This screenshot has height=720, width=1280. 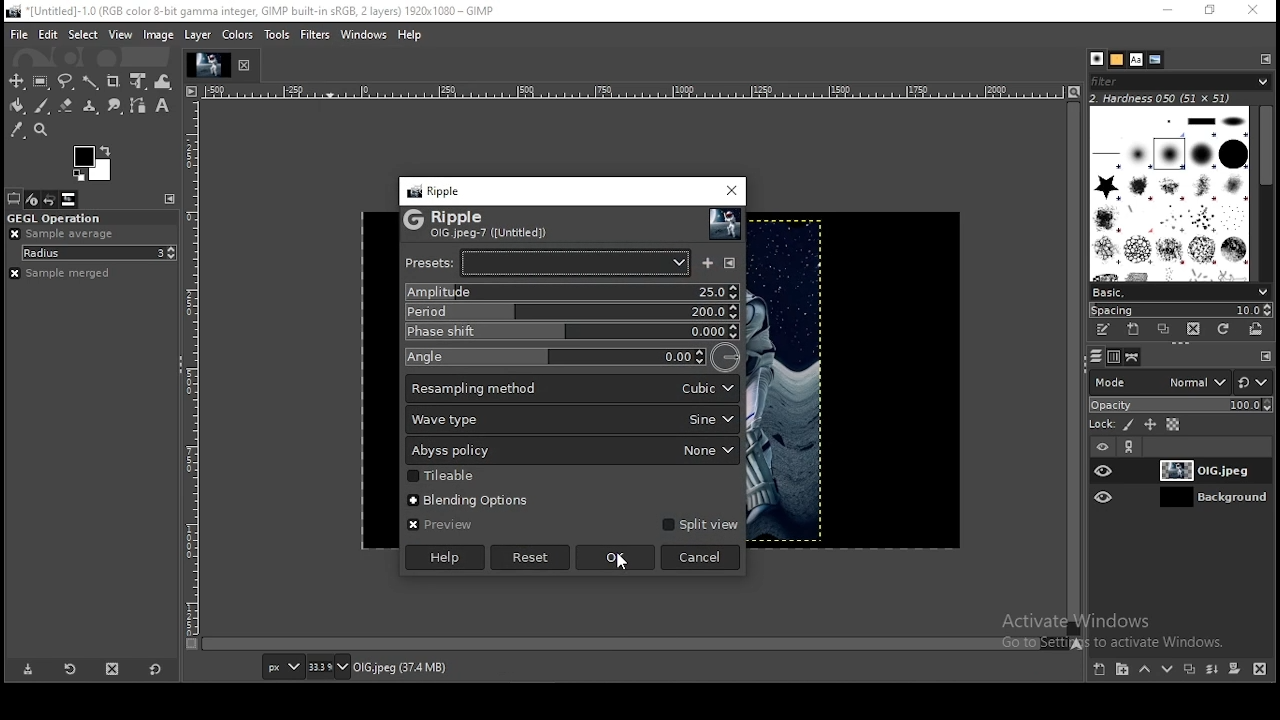 What do you see at coordinates (1117, 60) in the screenshot?
I see `patters` at bounding box center [1117, 60].